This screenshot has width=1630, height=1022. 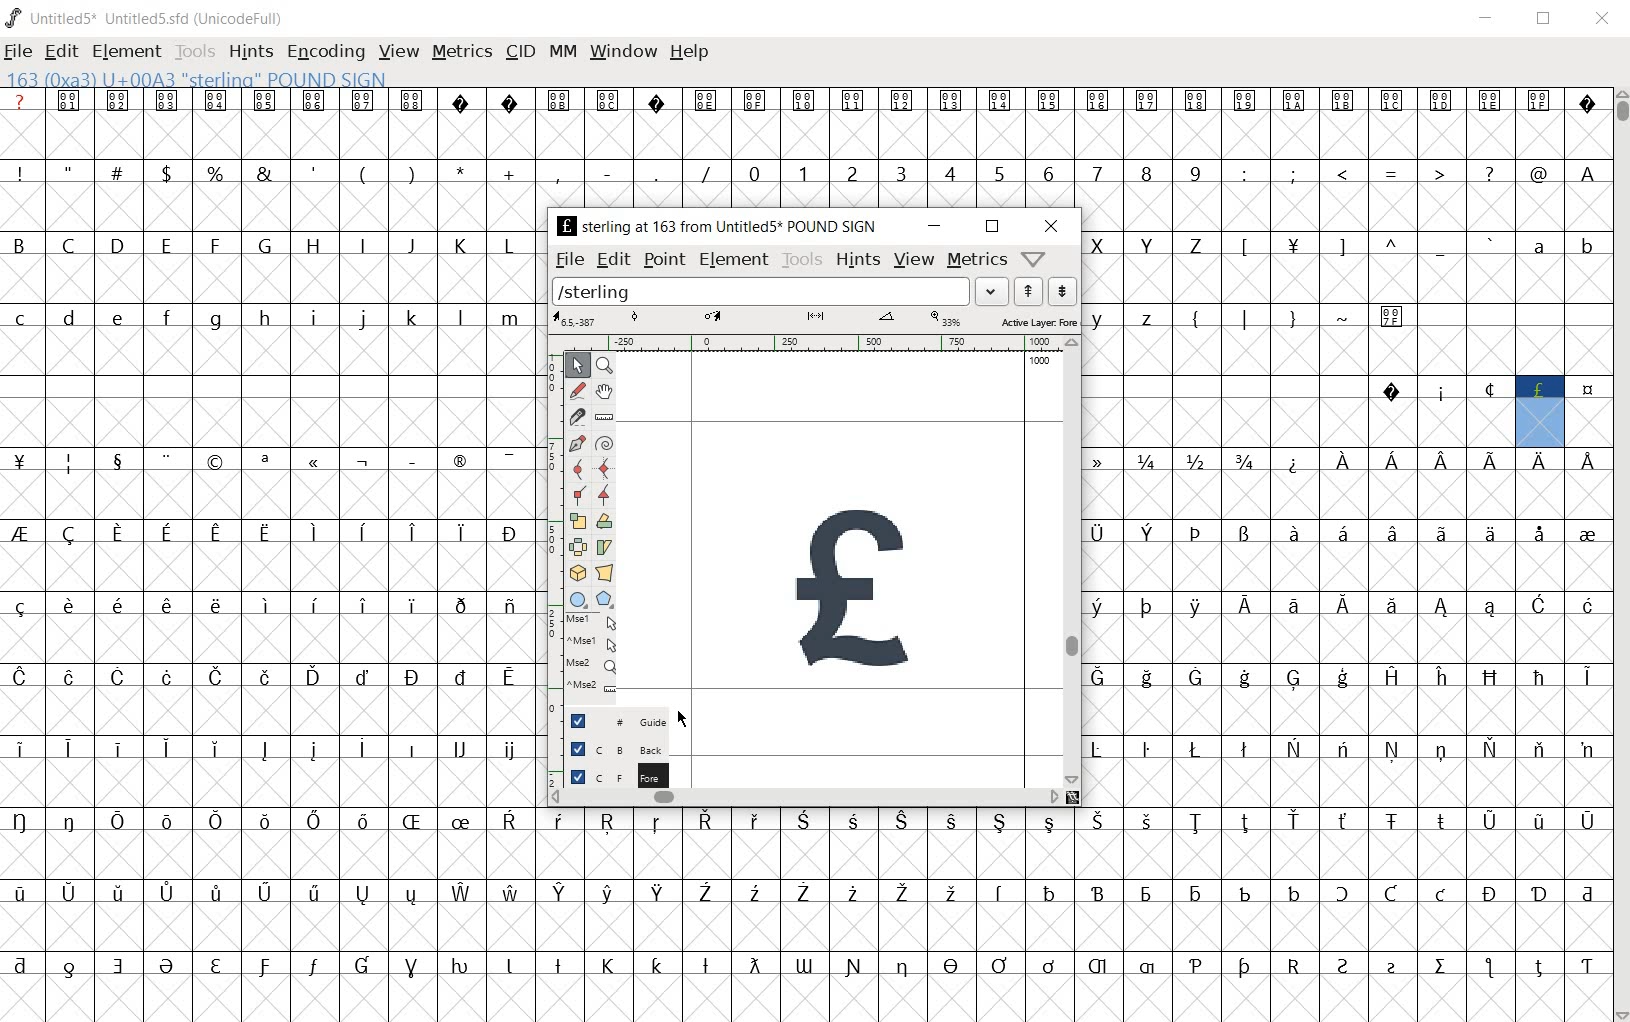 I want to click on Tools, so click(x=195, y=53).